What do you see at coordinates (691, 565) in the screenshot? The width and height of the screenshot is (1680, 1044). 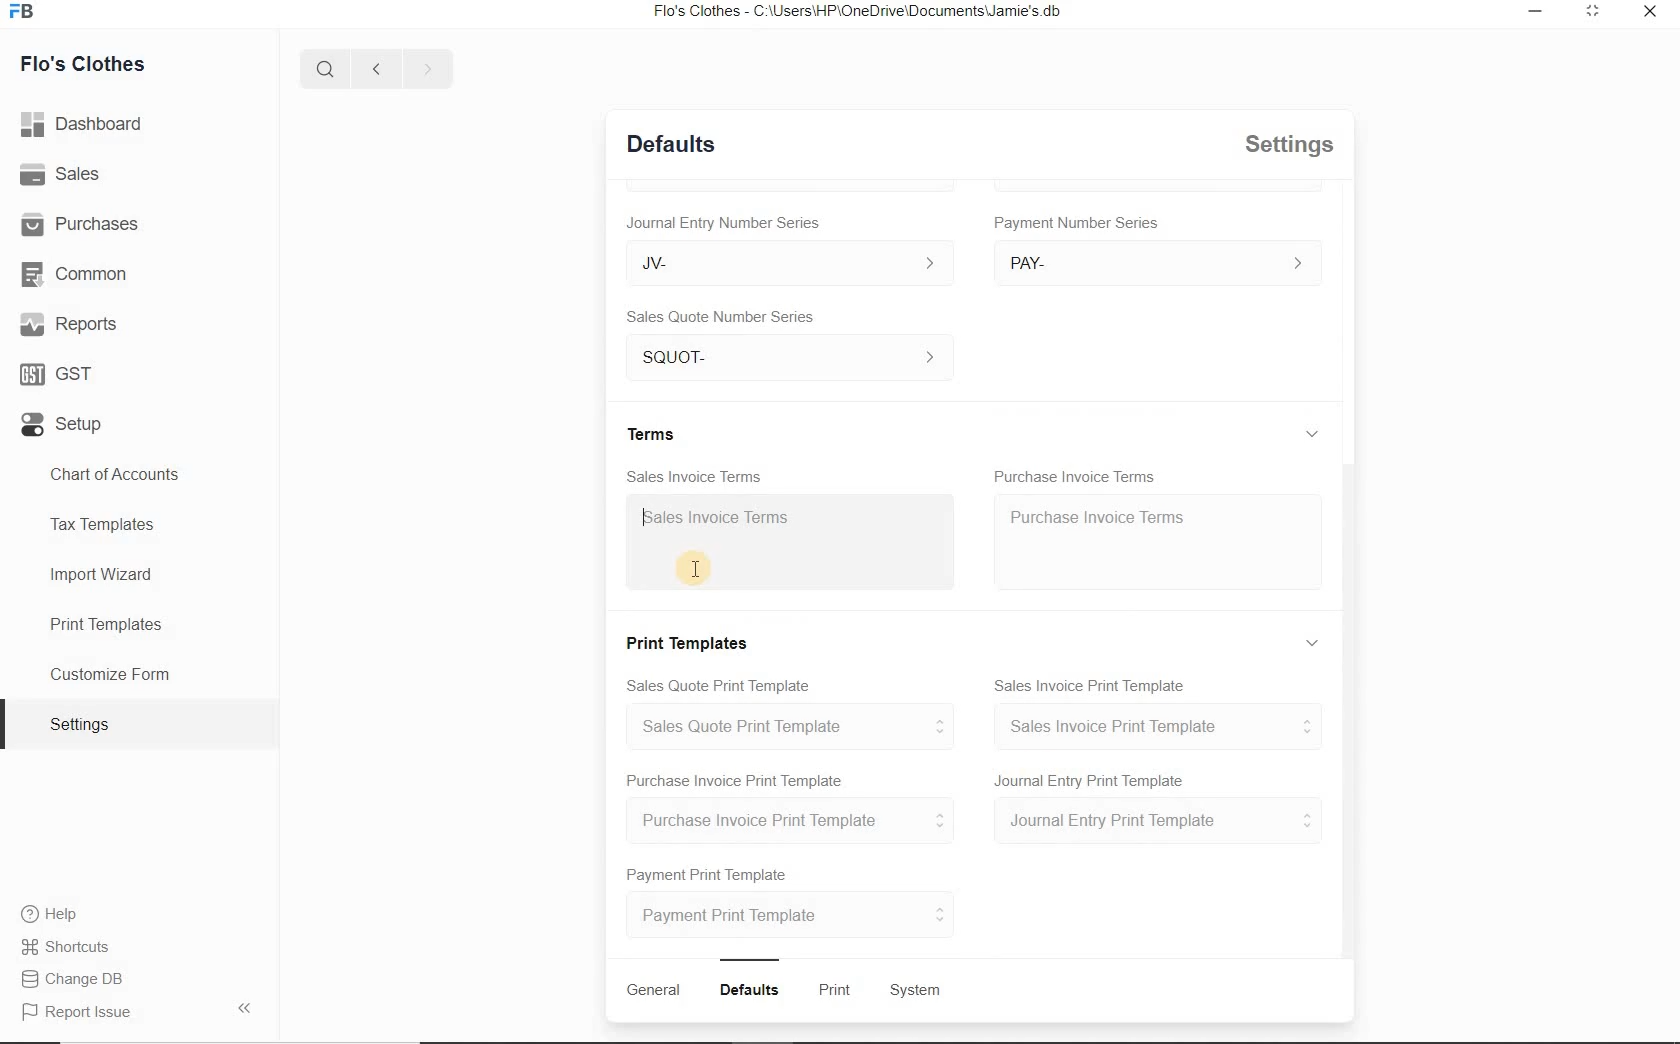 I see `Text Cursor` at bounding box center [691, 565].